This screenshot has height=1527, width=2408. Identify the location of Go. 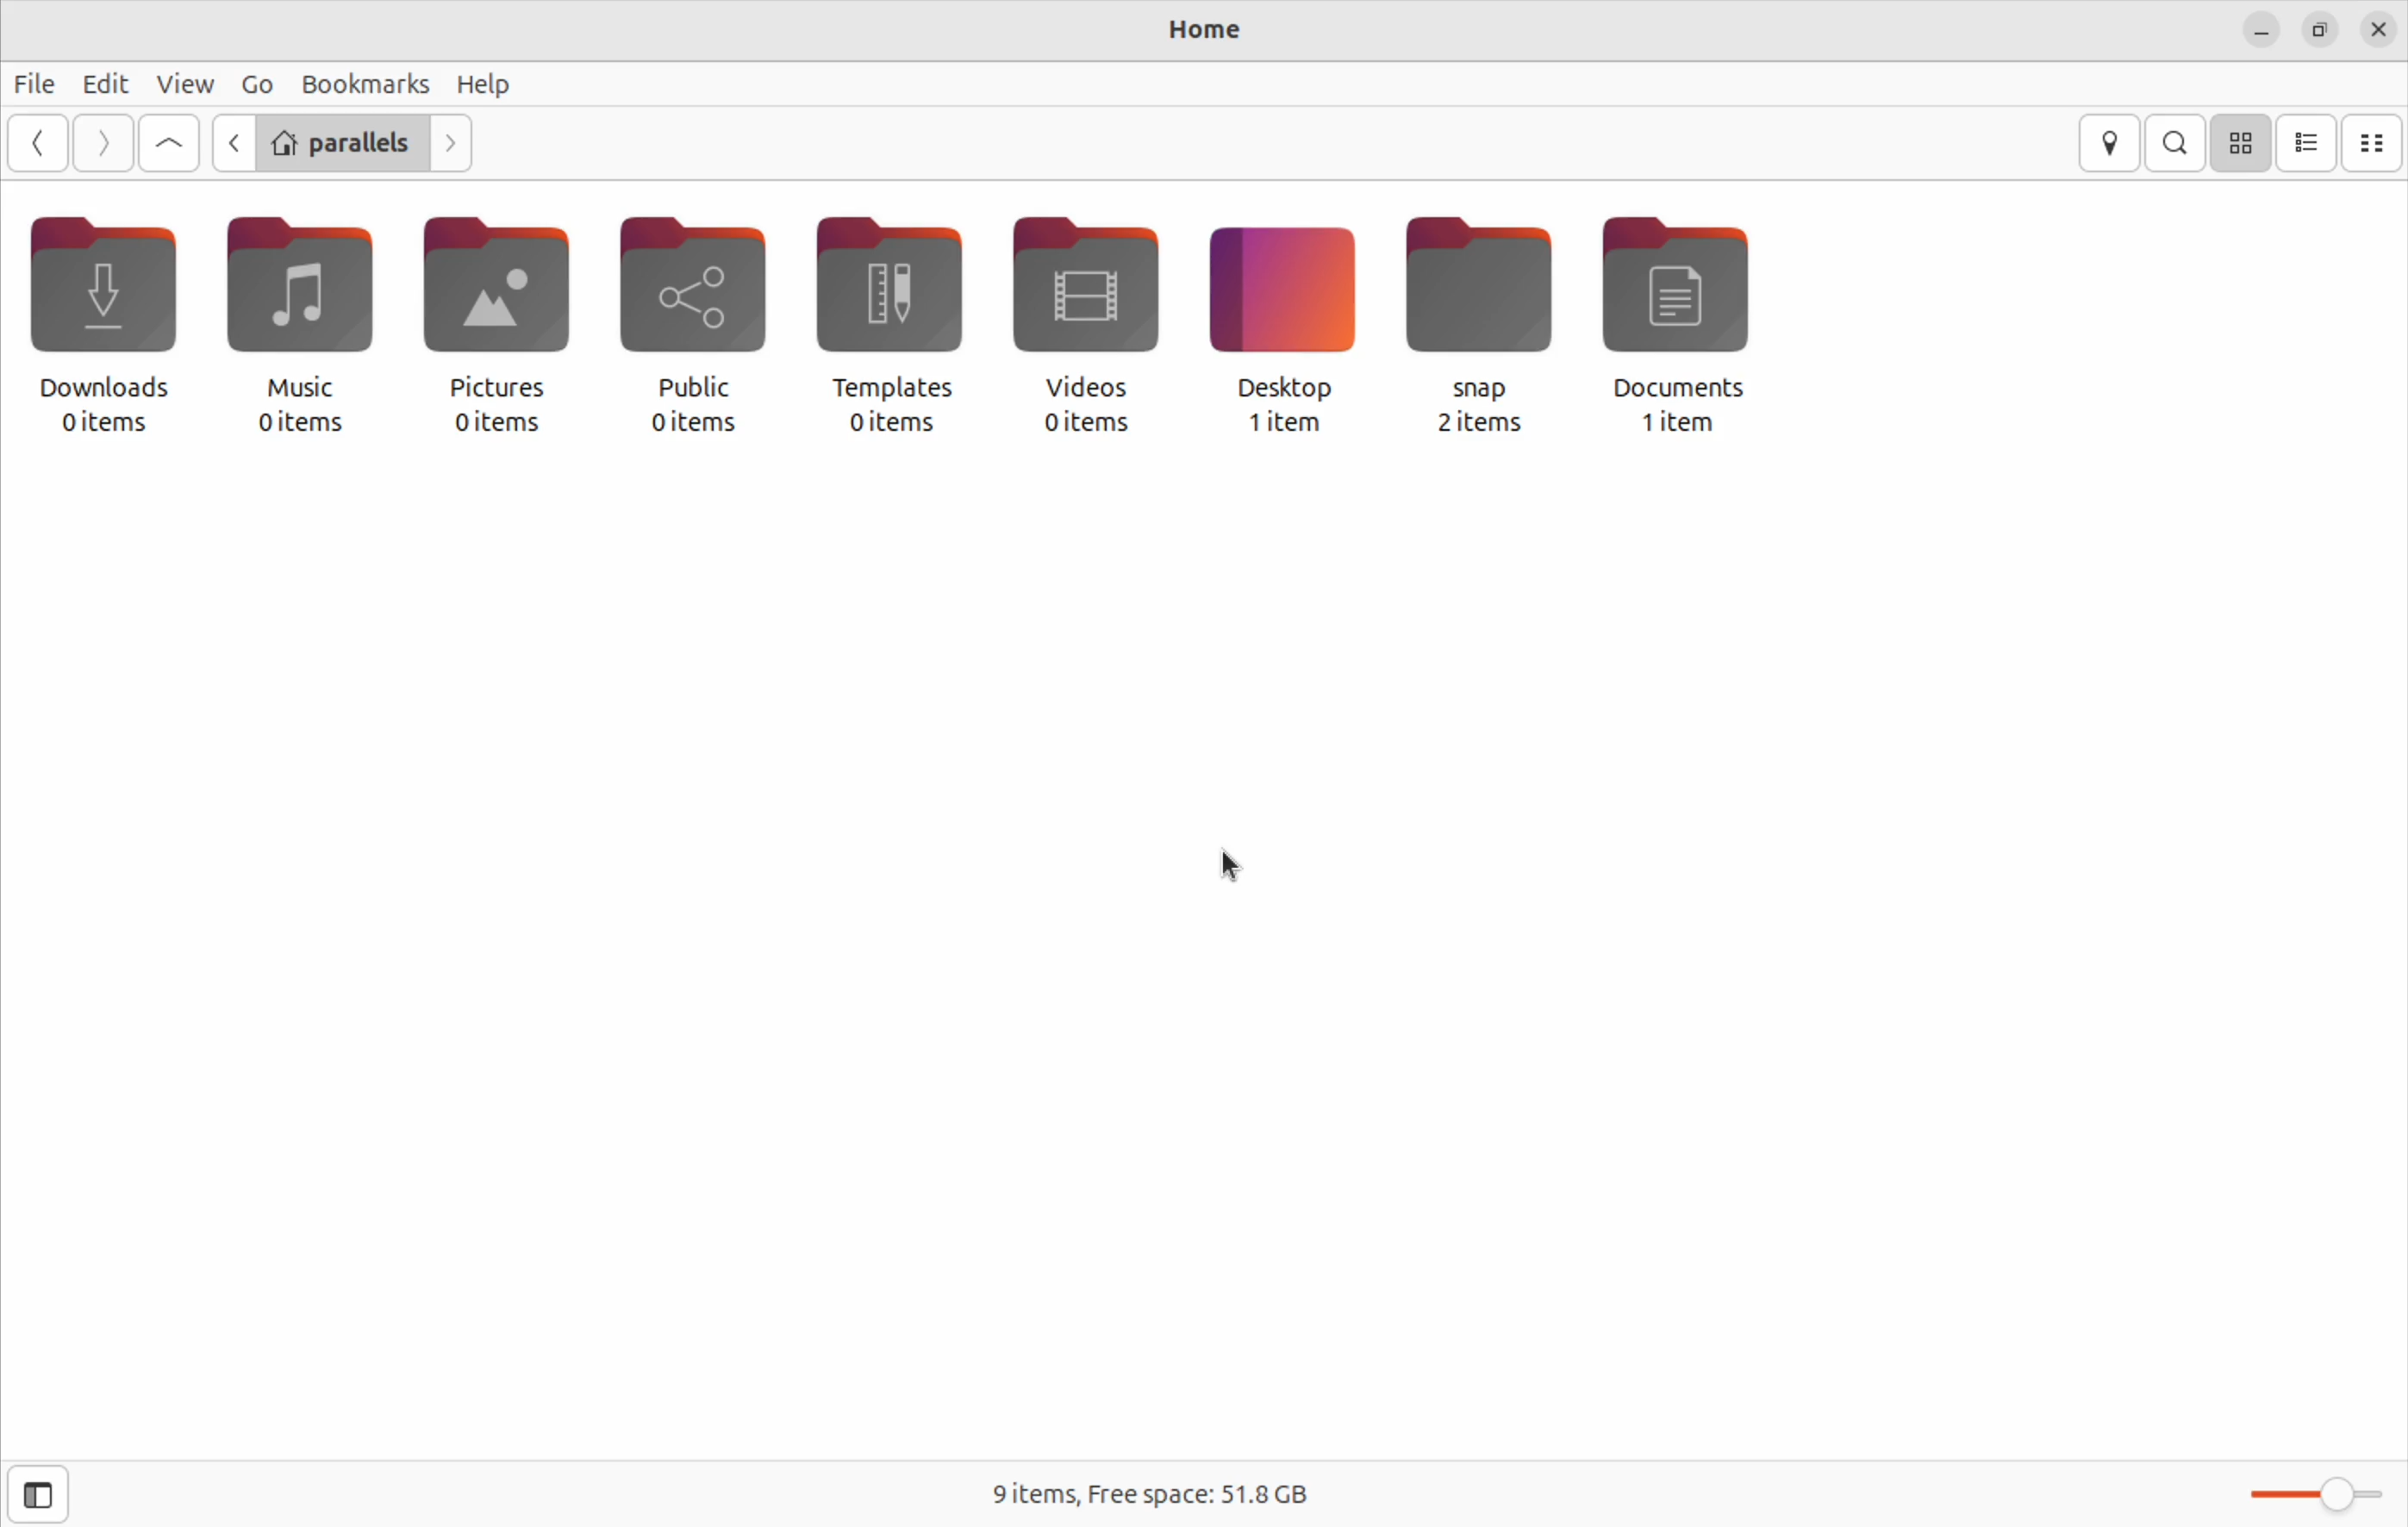
(256, 83).